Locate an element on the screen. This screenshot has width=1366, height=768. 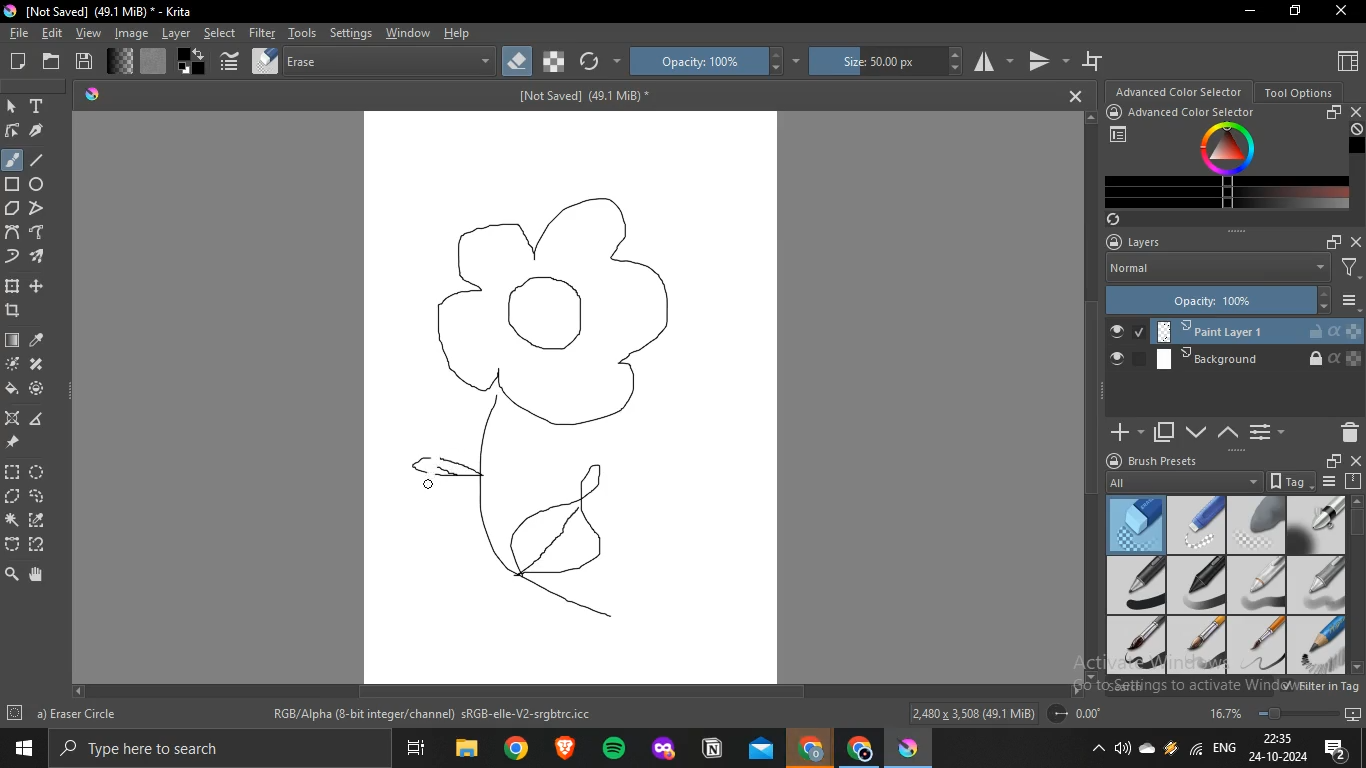
rectangle tool is located at coordinates (13, 185).